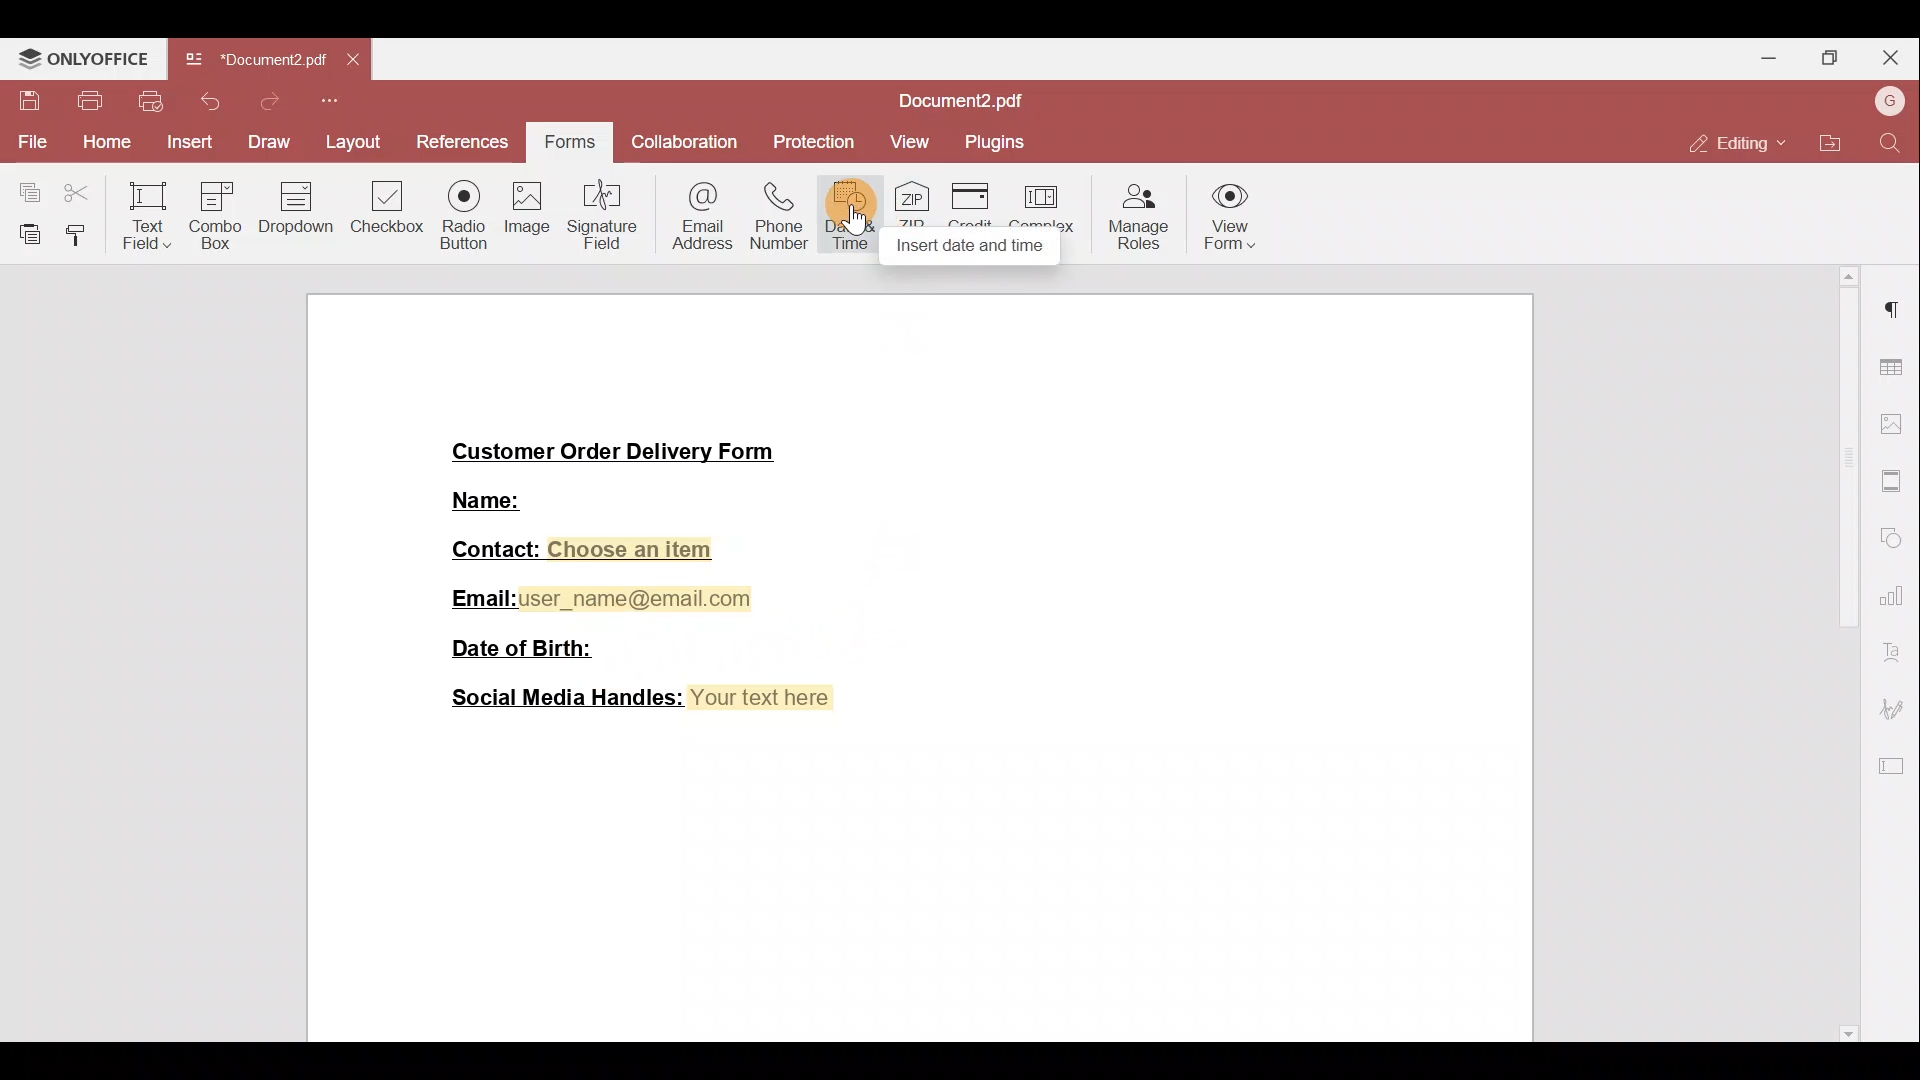 The height and width of the screenshot is (1080, 1920). What do you see at coordinates (267, 141) in the screenshot?
I see `Draw` at bounding box center [267, 141].